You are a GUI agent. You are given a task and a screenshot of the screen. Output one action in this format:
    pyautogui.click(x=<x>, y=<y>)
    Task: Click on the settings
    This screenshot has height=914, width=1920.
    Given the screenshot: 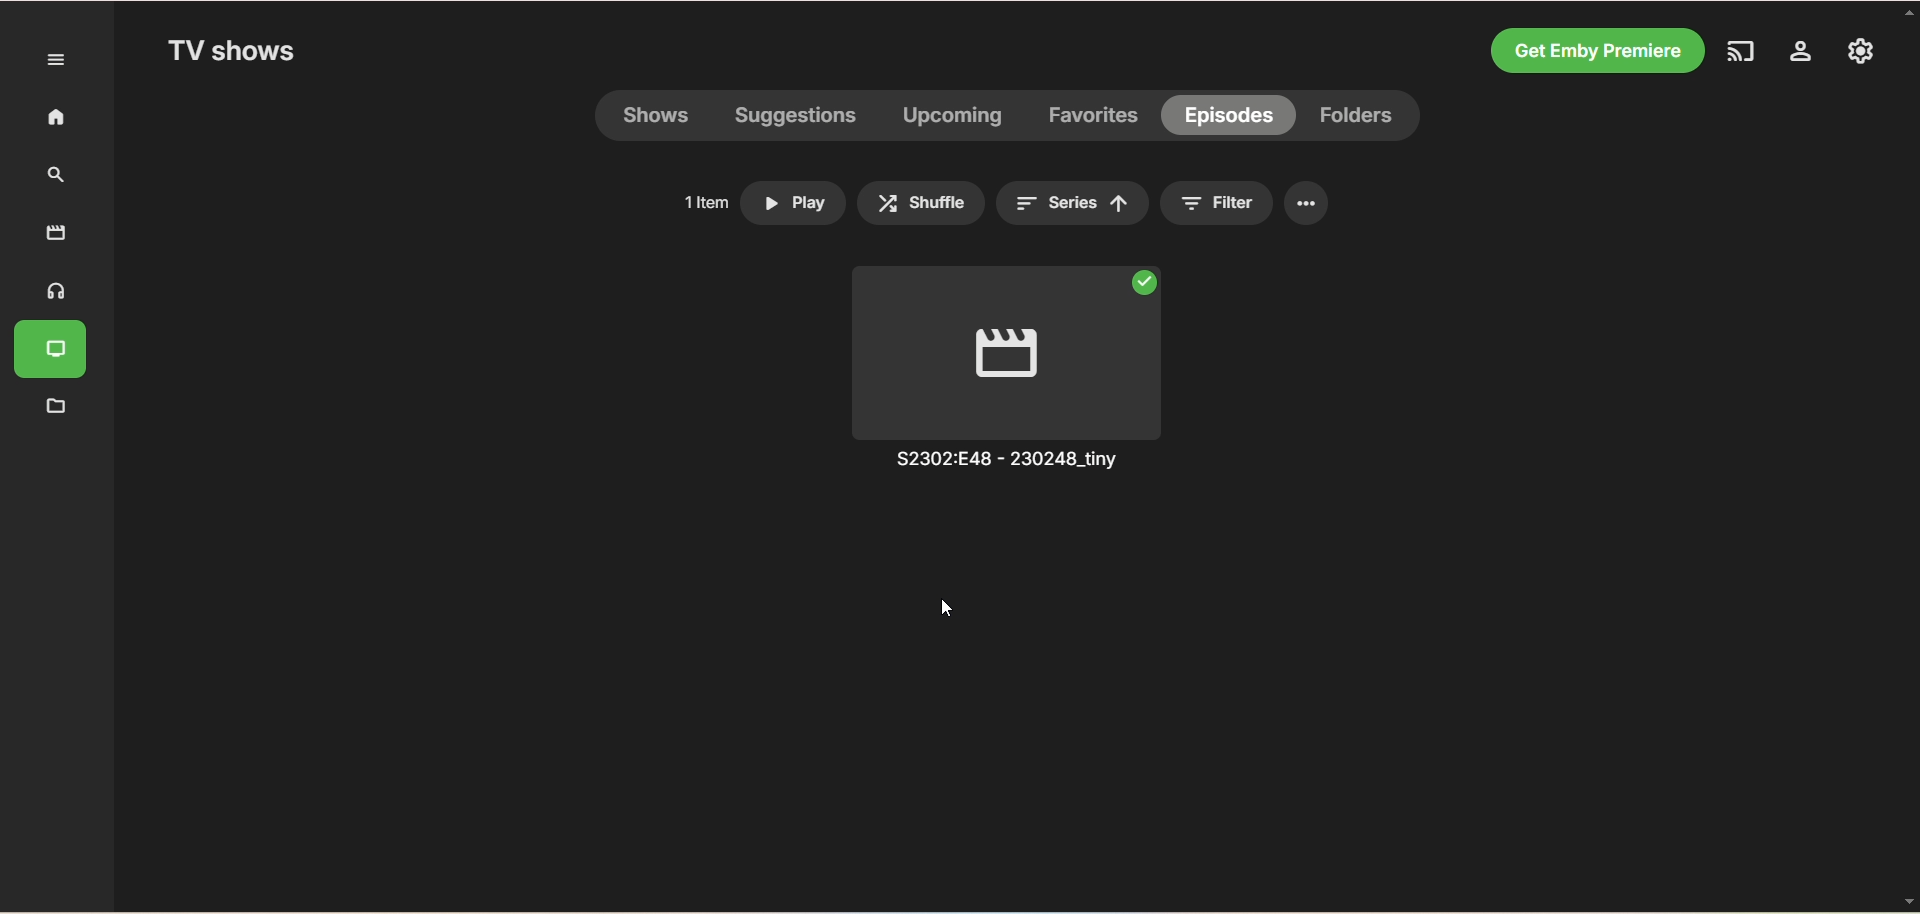 What is the action you would take?
    pyautogui.click(x=1803, y=55)
    